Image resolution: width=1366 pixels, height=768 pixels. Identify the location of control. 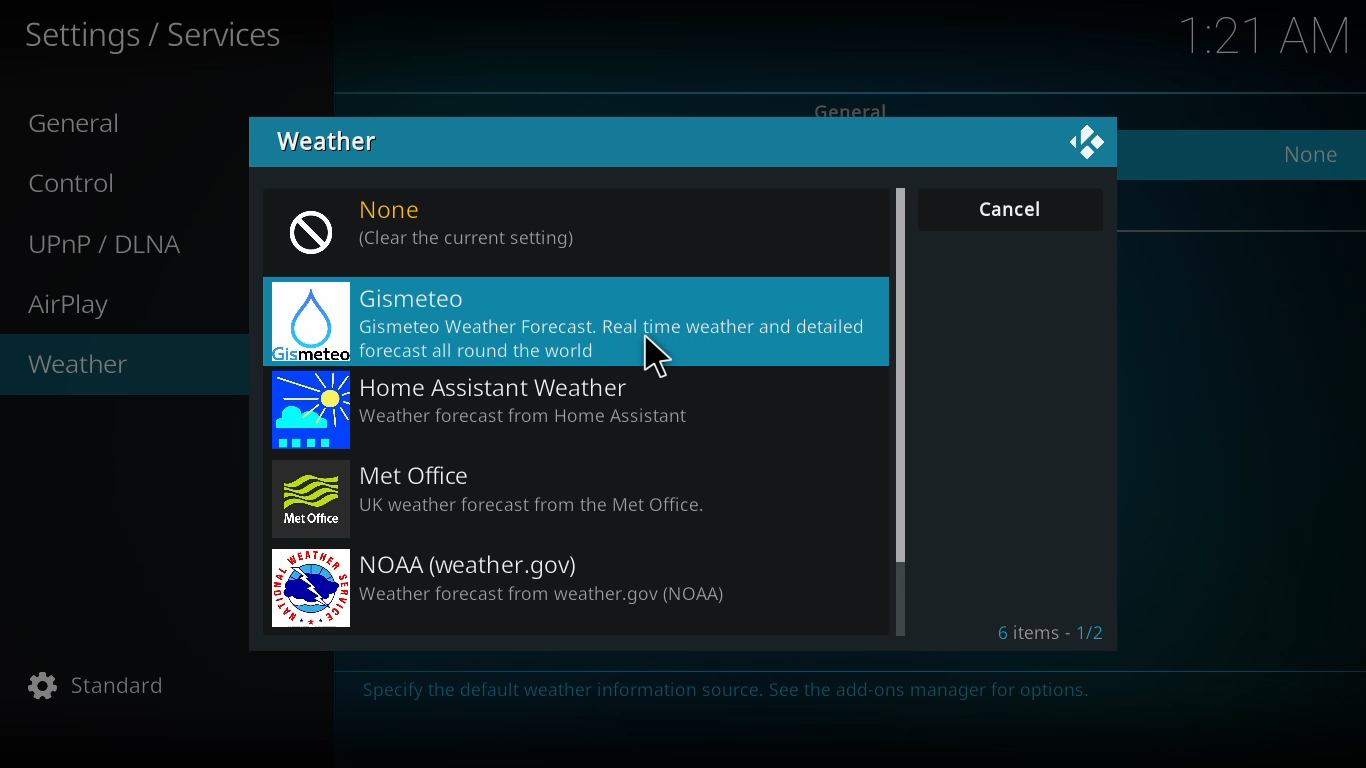
(83, 182).